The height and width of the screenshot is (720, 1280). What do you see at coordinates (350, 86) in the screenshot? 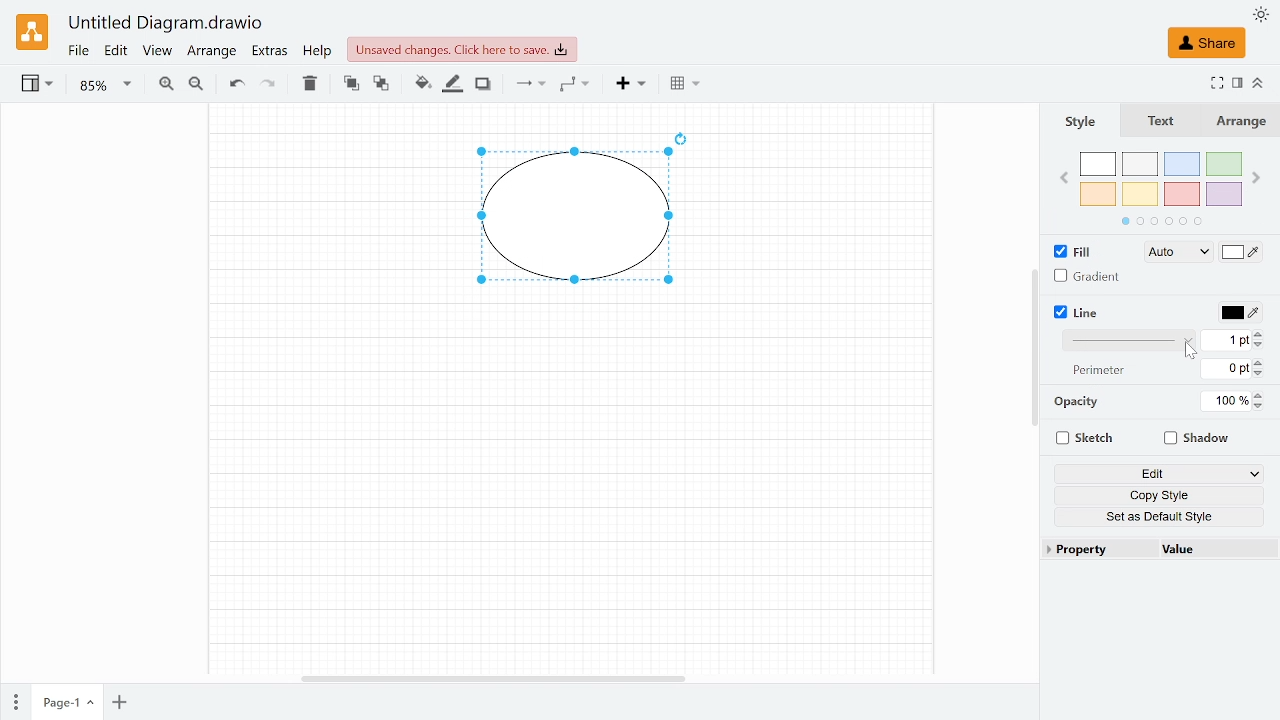
I see `To front` at bounding box center [350, 86].